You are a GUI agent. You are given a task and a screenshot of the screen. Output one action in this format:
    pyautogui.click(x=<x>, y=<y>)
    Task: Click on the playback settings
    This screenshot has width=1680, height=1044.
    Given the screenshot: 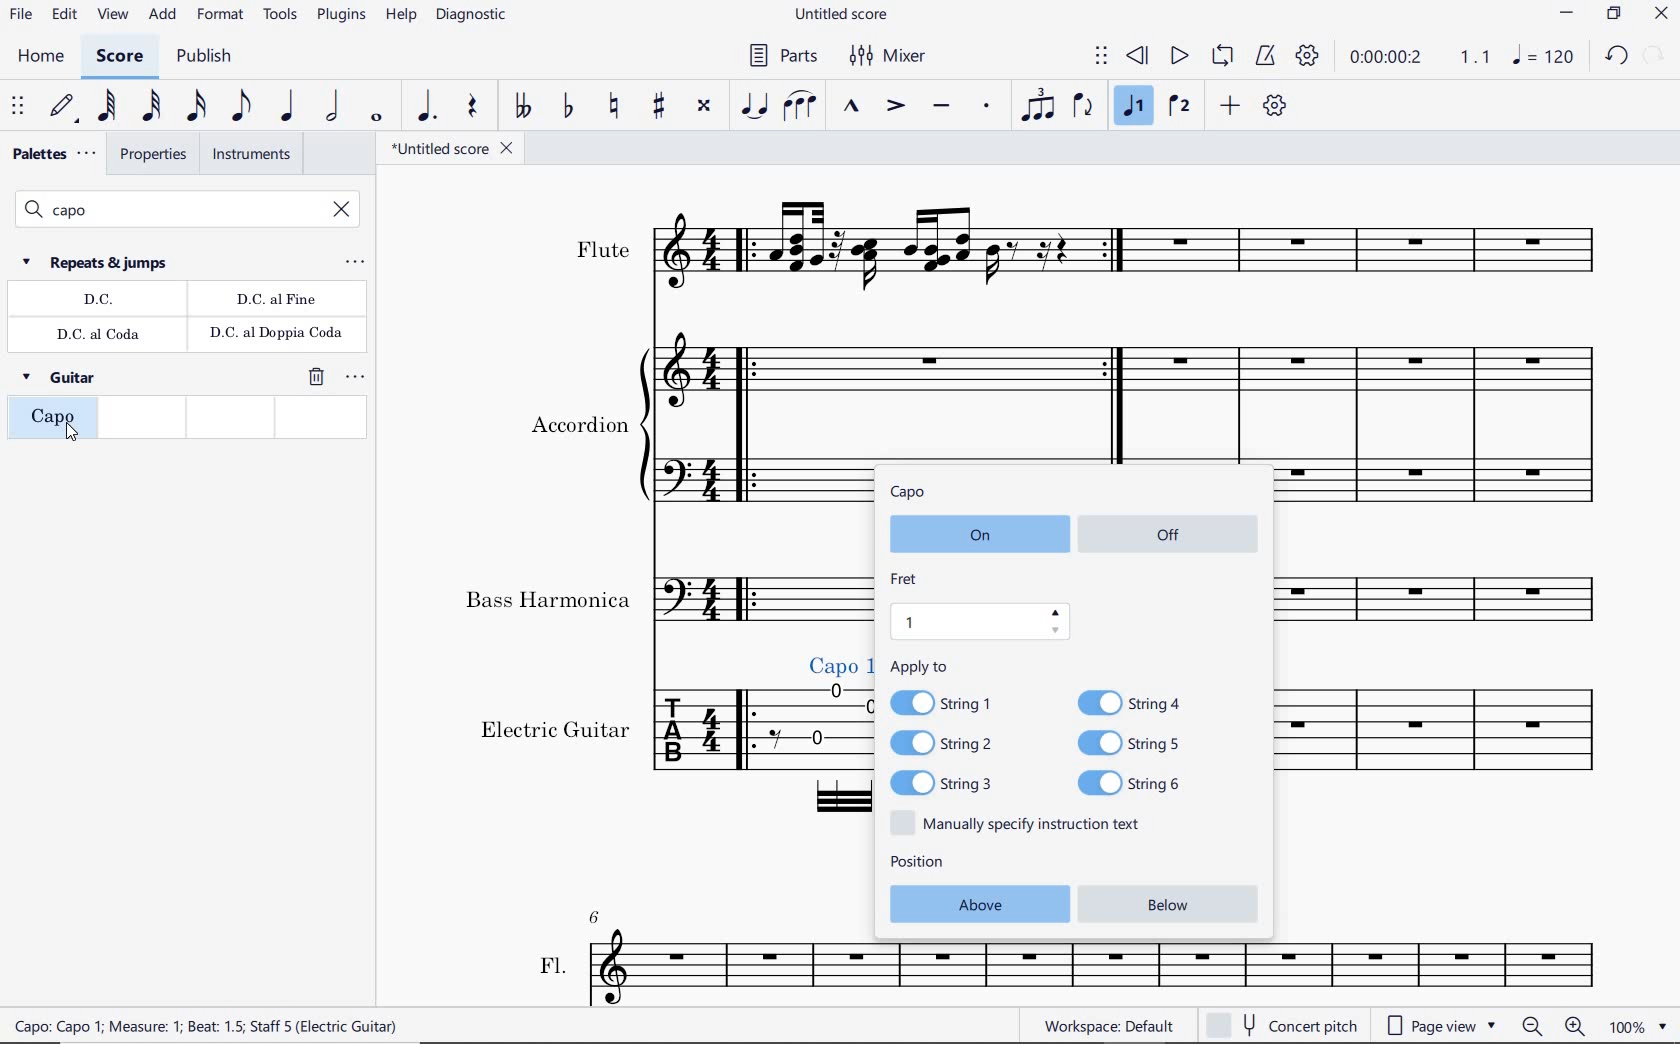 What is the action you would take?
    pyautogui.click(x=1306, y=57)
    